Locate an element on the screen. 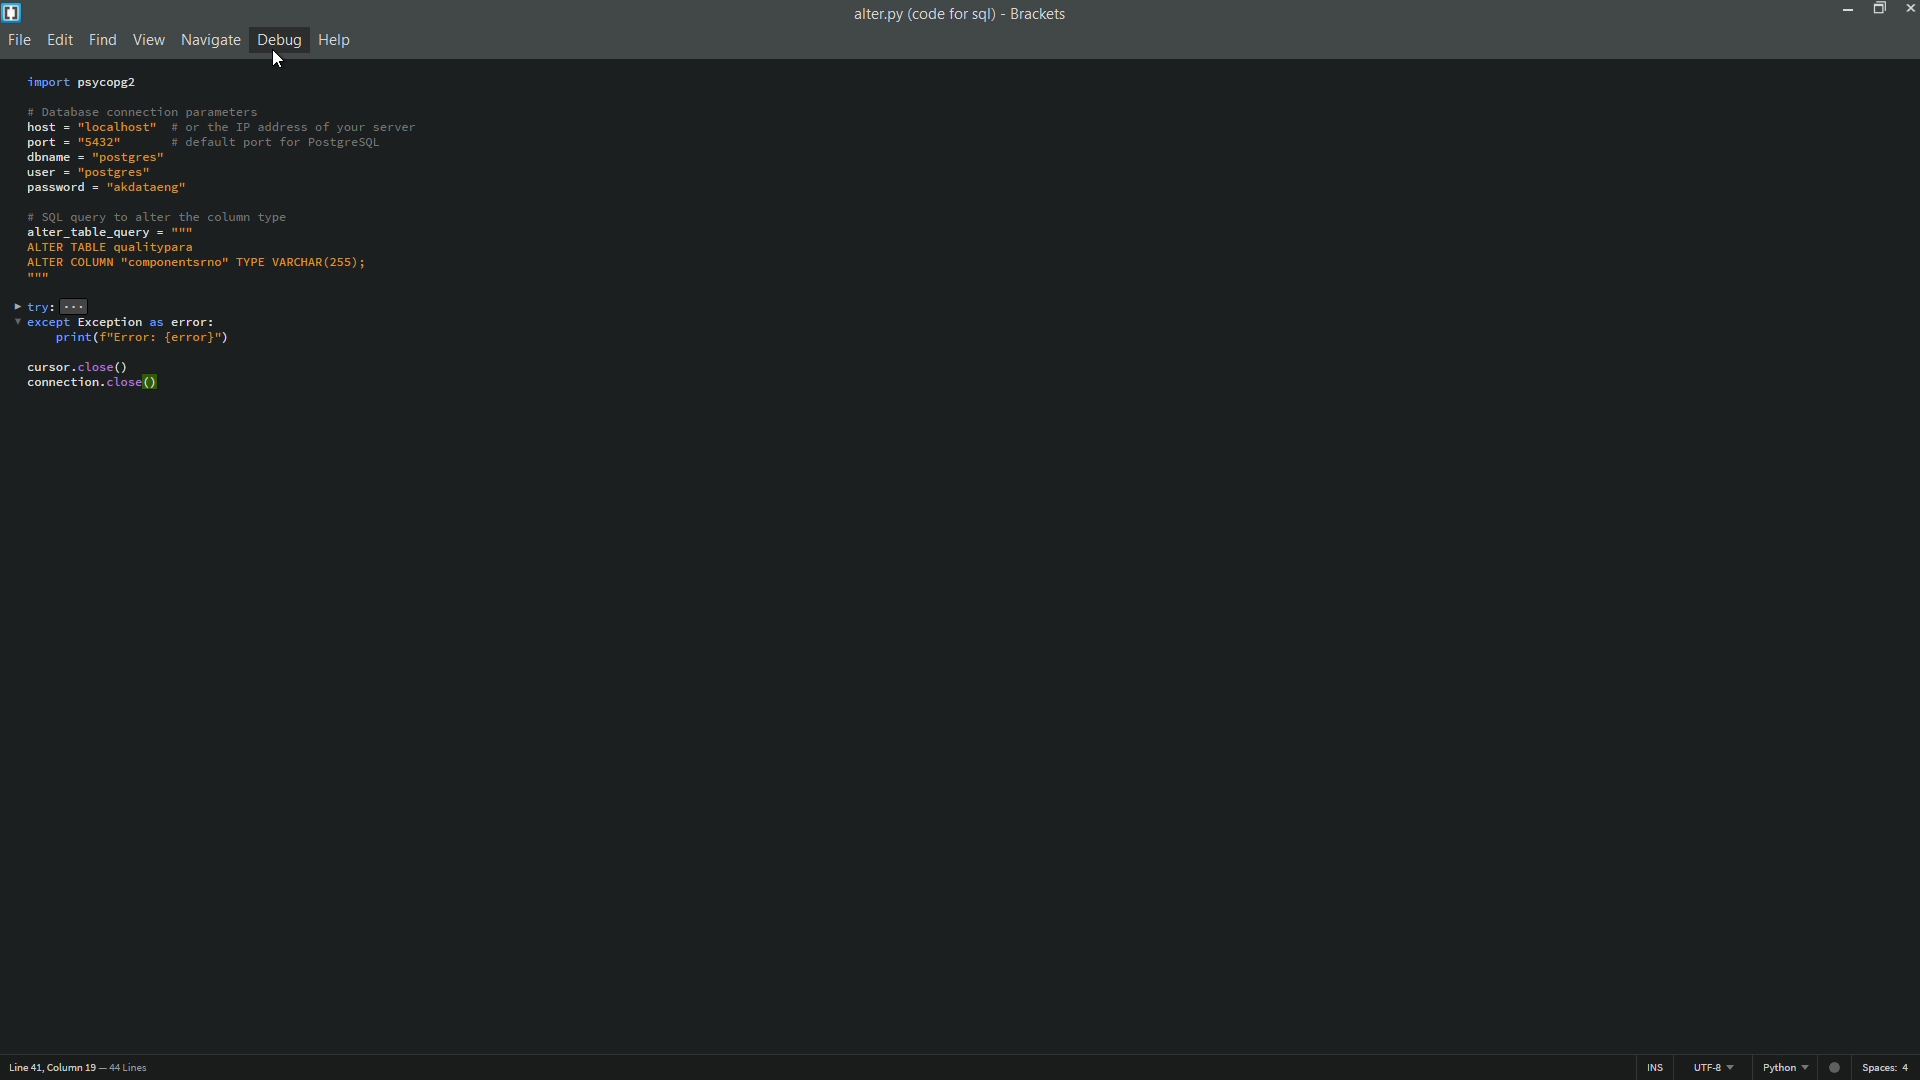 Image resolution: width=1920 pixels, height=1080 pixels. file menu is located at coordinates (16, 39).